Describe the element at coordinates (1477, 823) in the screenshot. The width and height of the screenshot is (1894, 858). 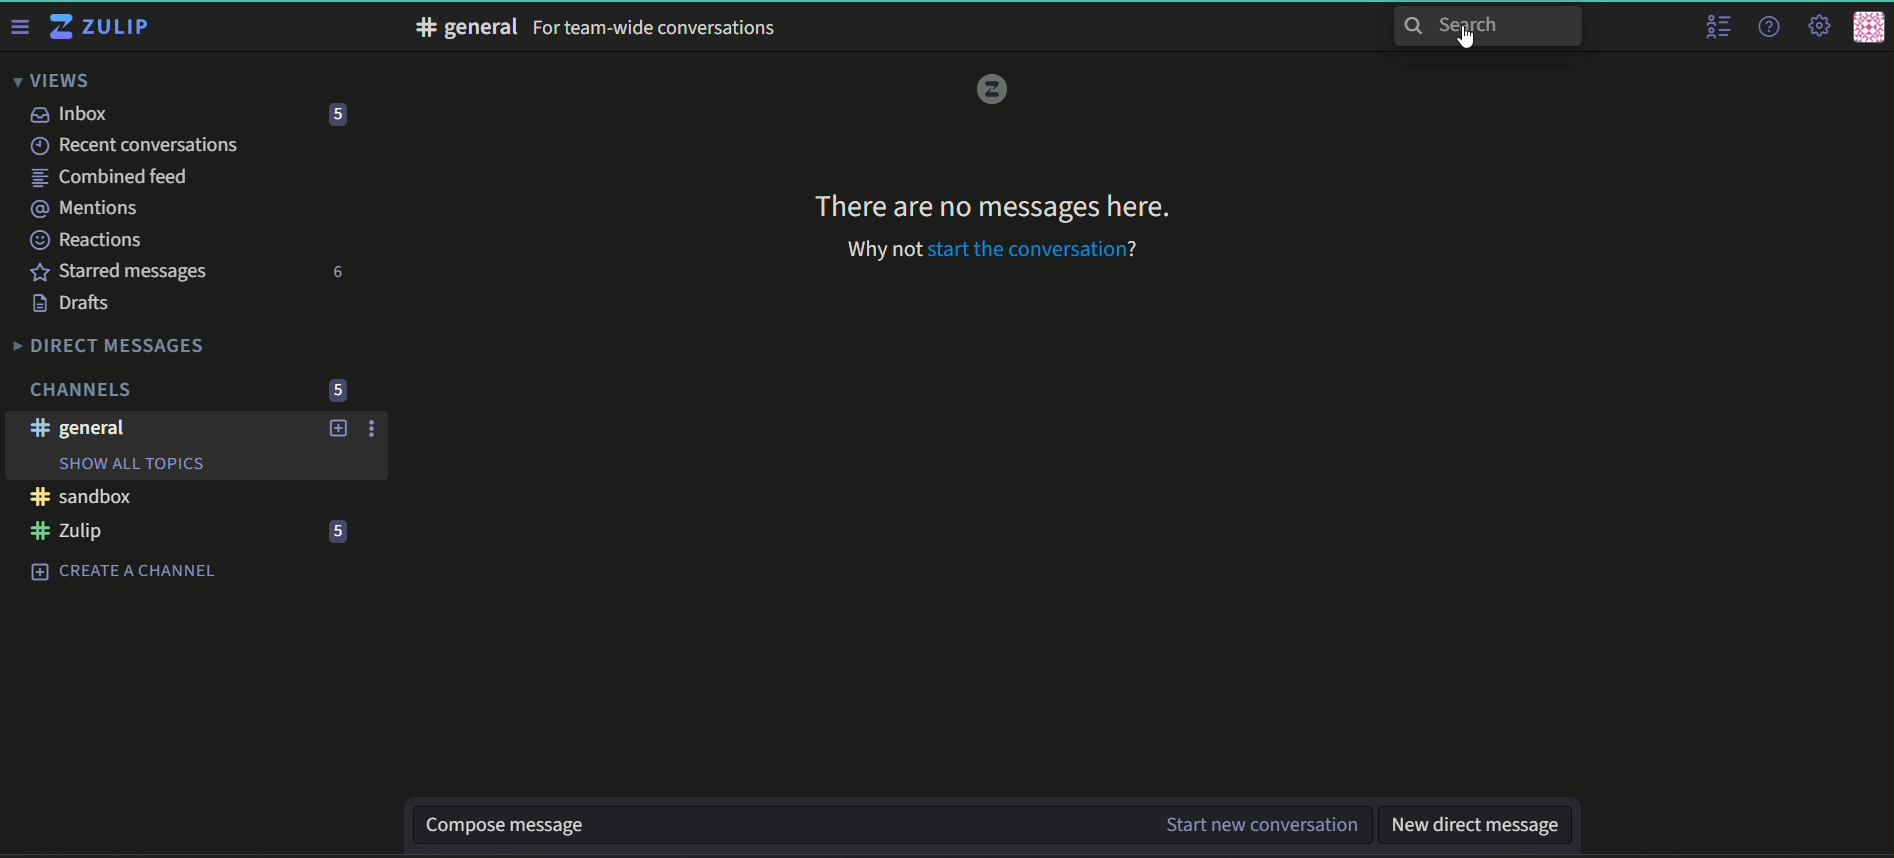
I see `textbox` at that location.